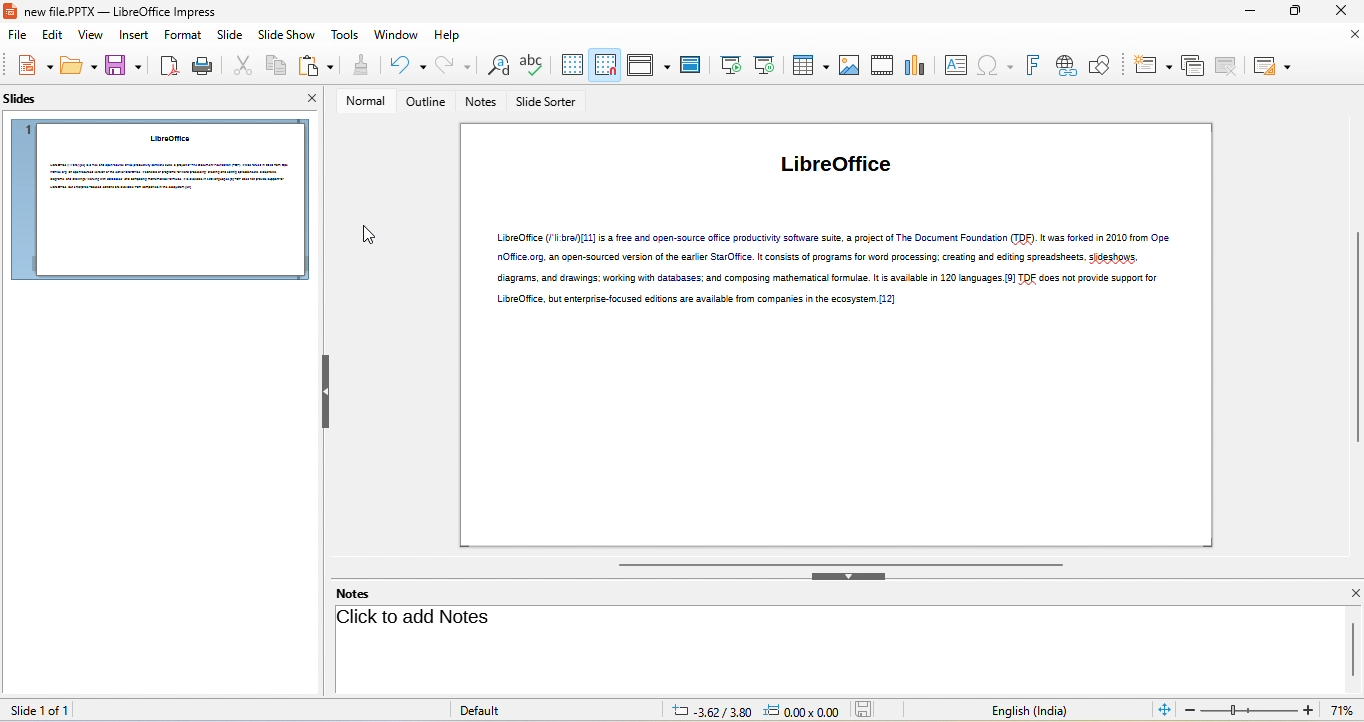 This screenshot has height=722, width=1364. I want to click on clone formatting, so click(359, 65).